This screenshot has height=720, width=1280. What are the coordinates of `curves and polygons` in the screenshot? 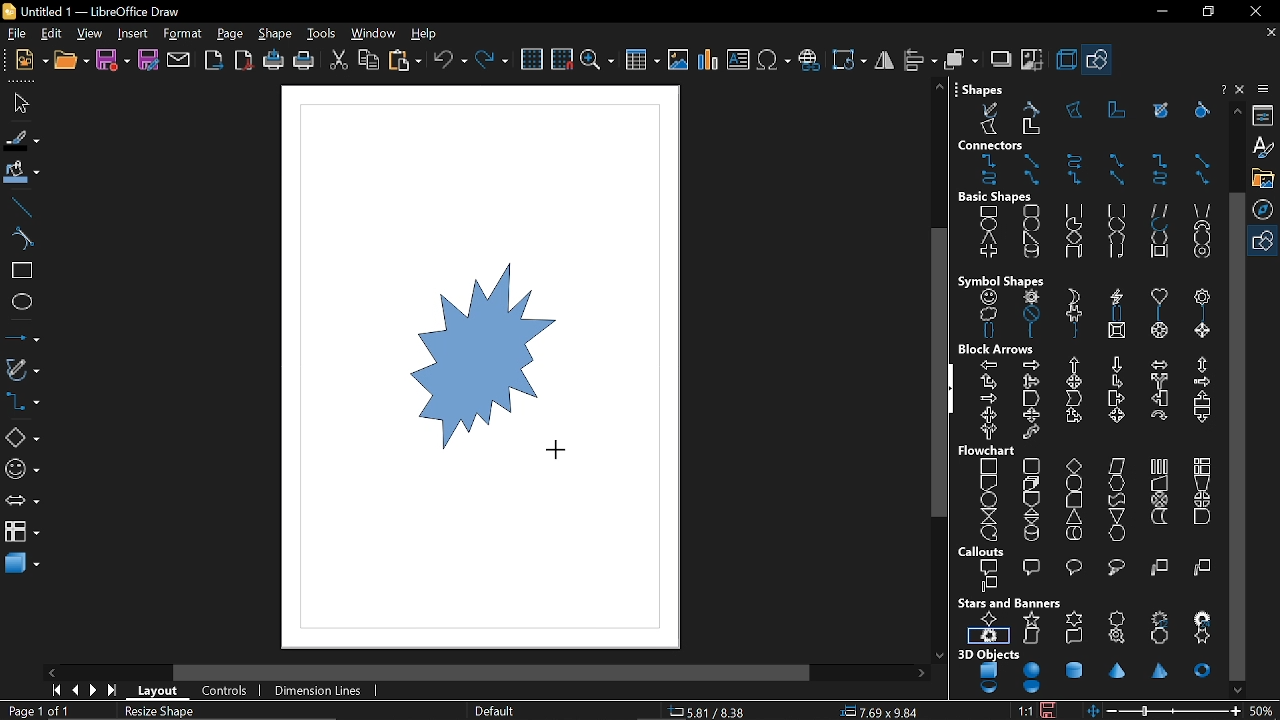 It's located at (21, 371).